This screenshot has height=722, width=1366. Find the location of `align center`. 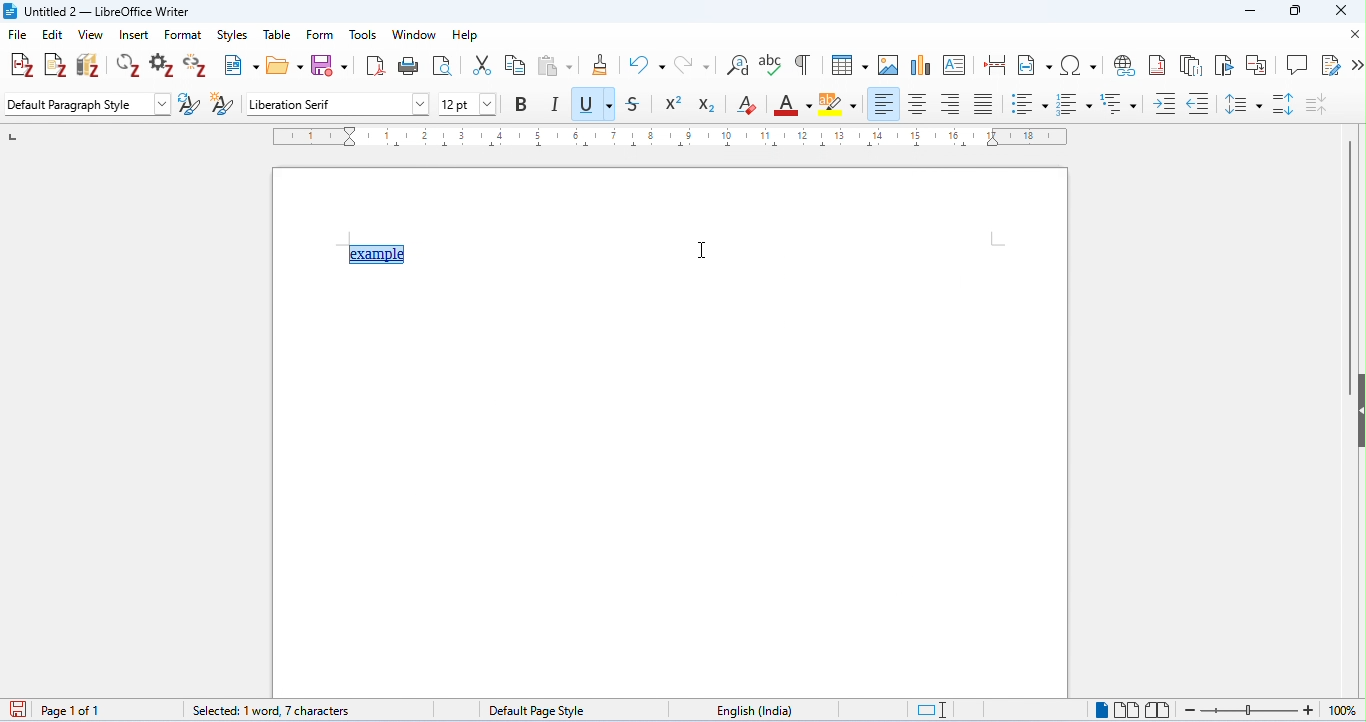

align center is located at coordinates (919, 105).